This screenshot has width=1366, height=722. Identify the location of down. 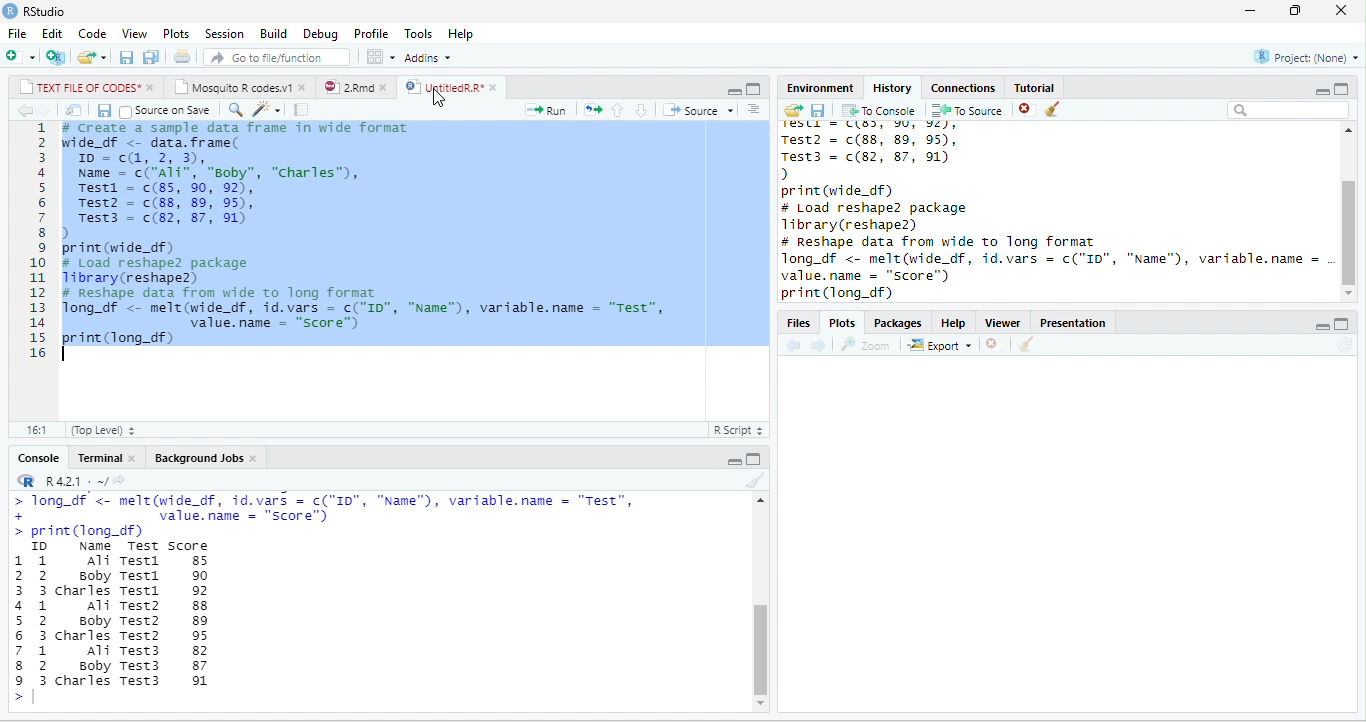
(757, 112).